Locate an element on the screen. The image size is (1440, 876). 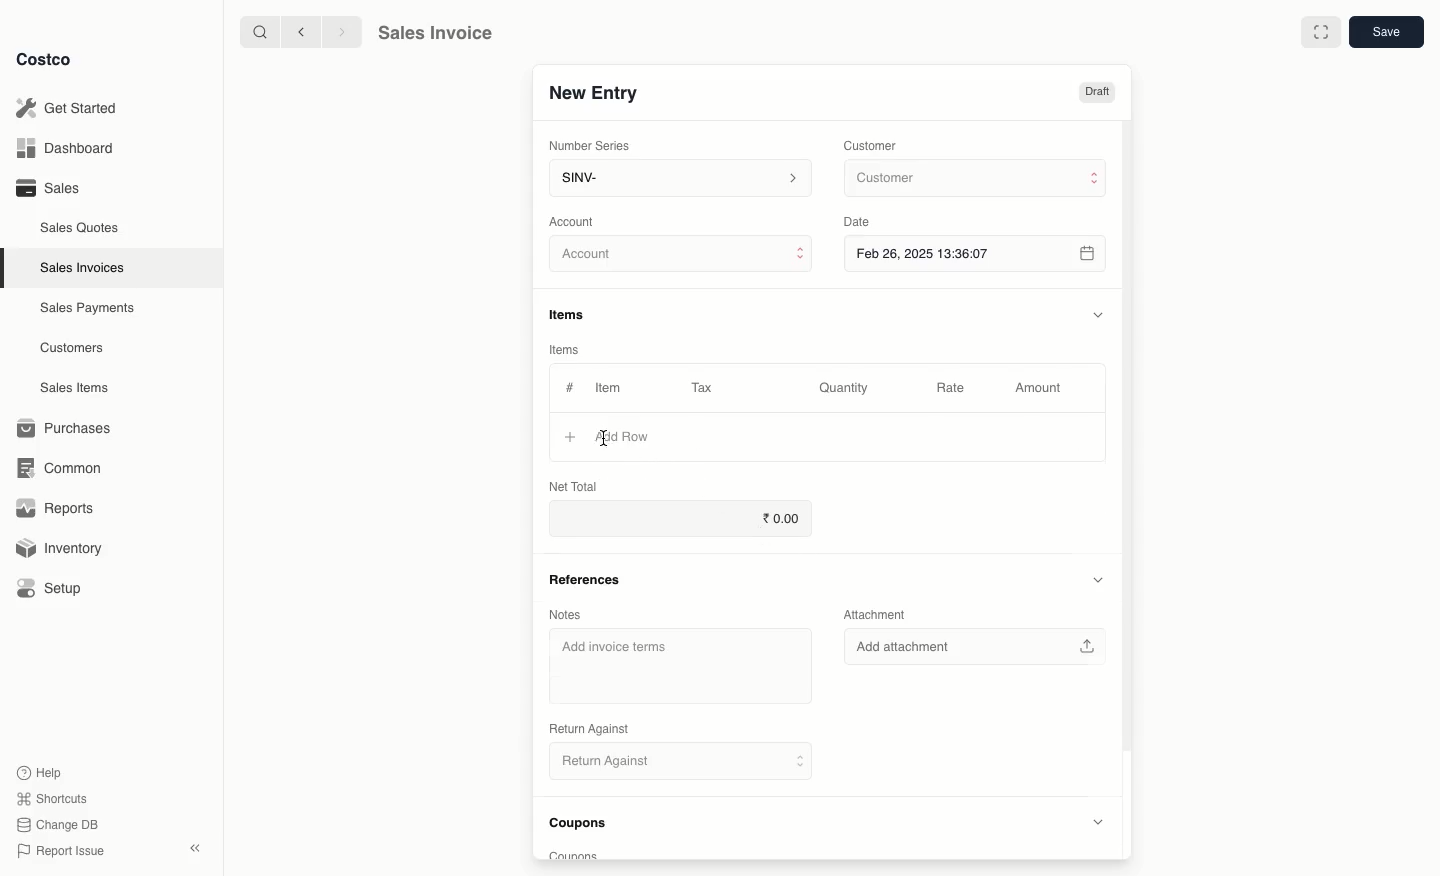
Hide is located at coordinates (1097, 314).